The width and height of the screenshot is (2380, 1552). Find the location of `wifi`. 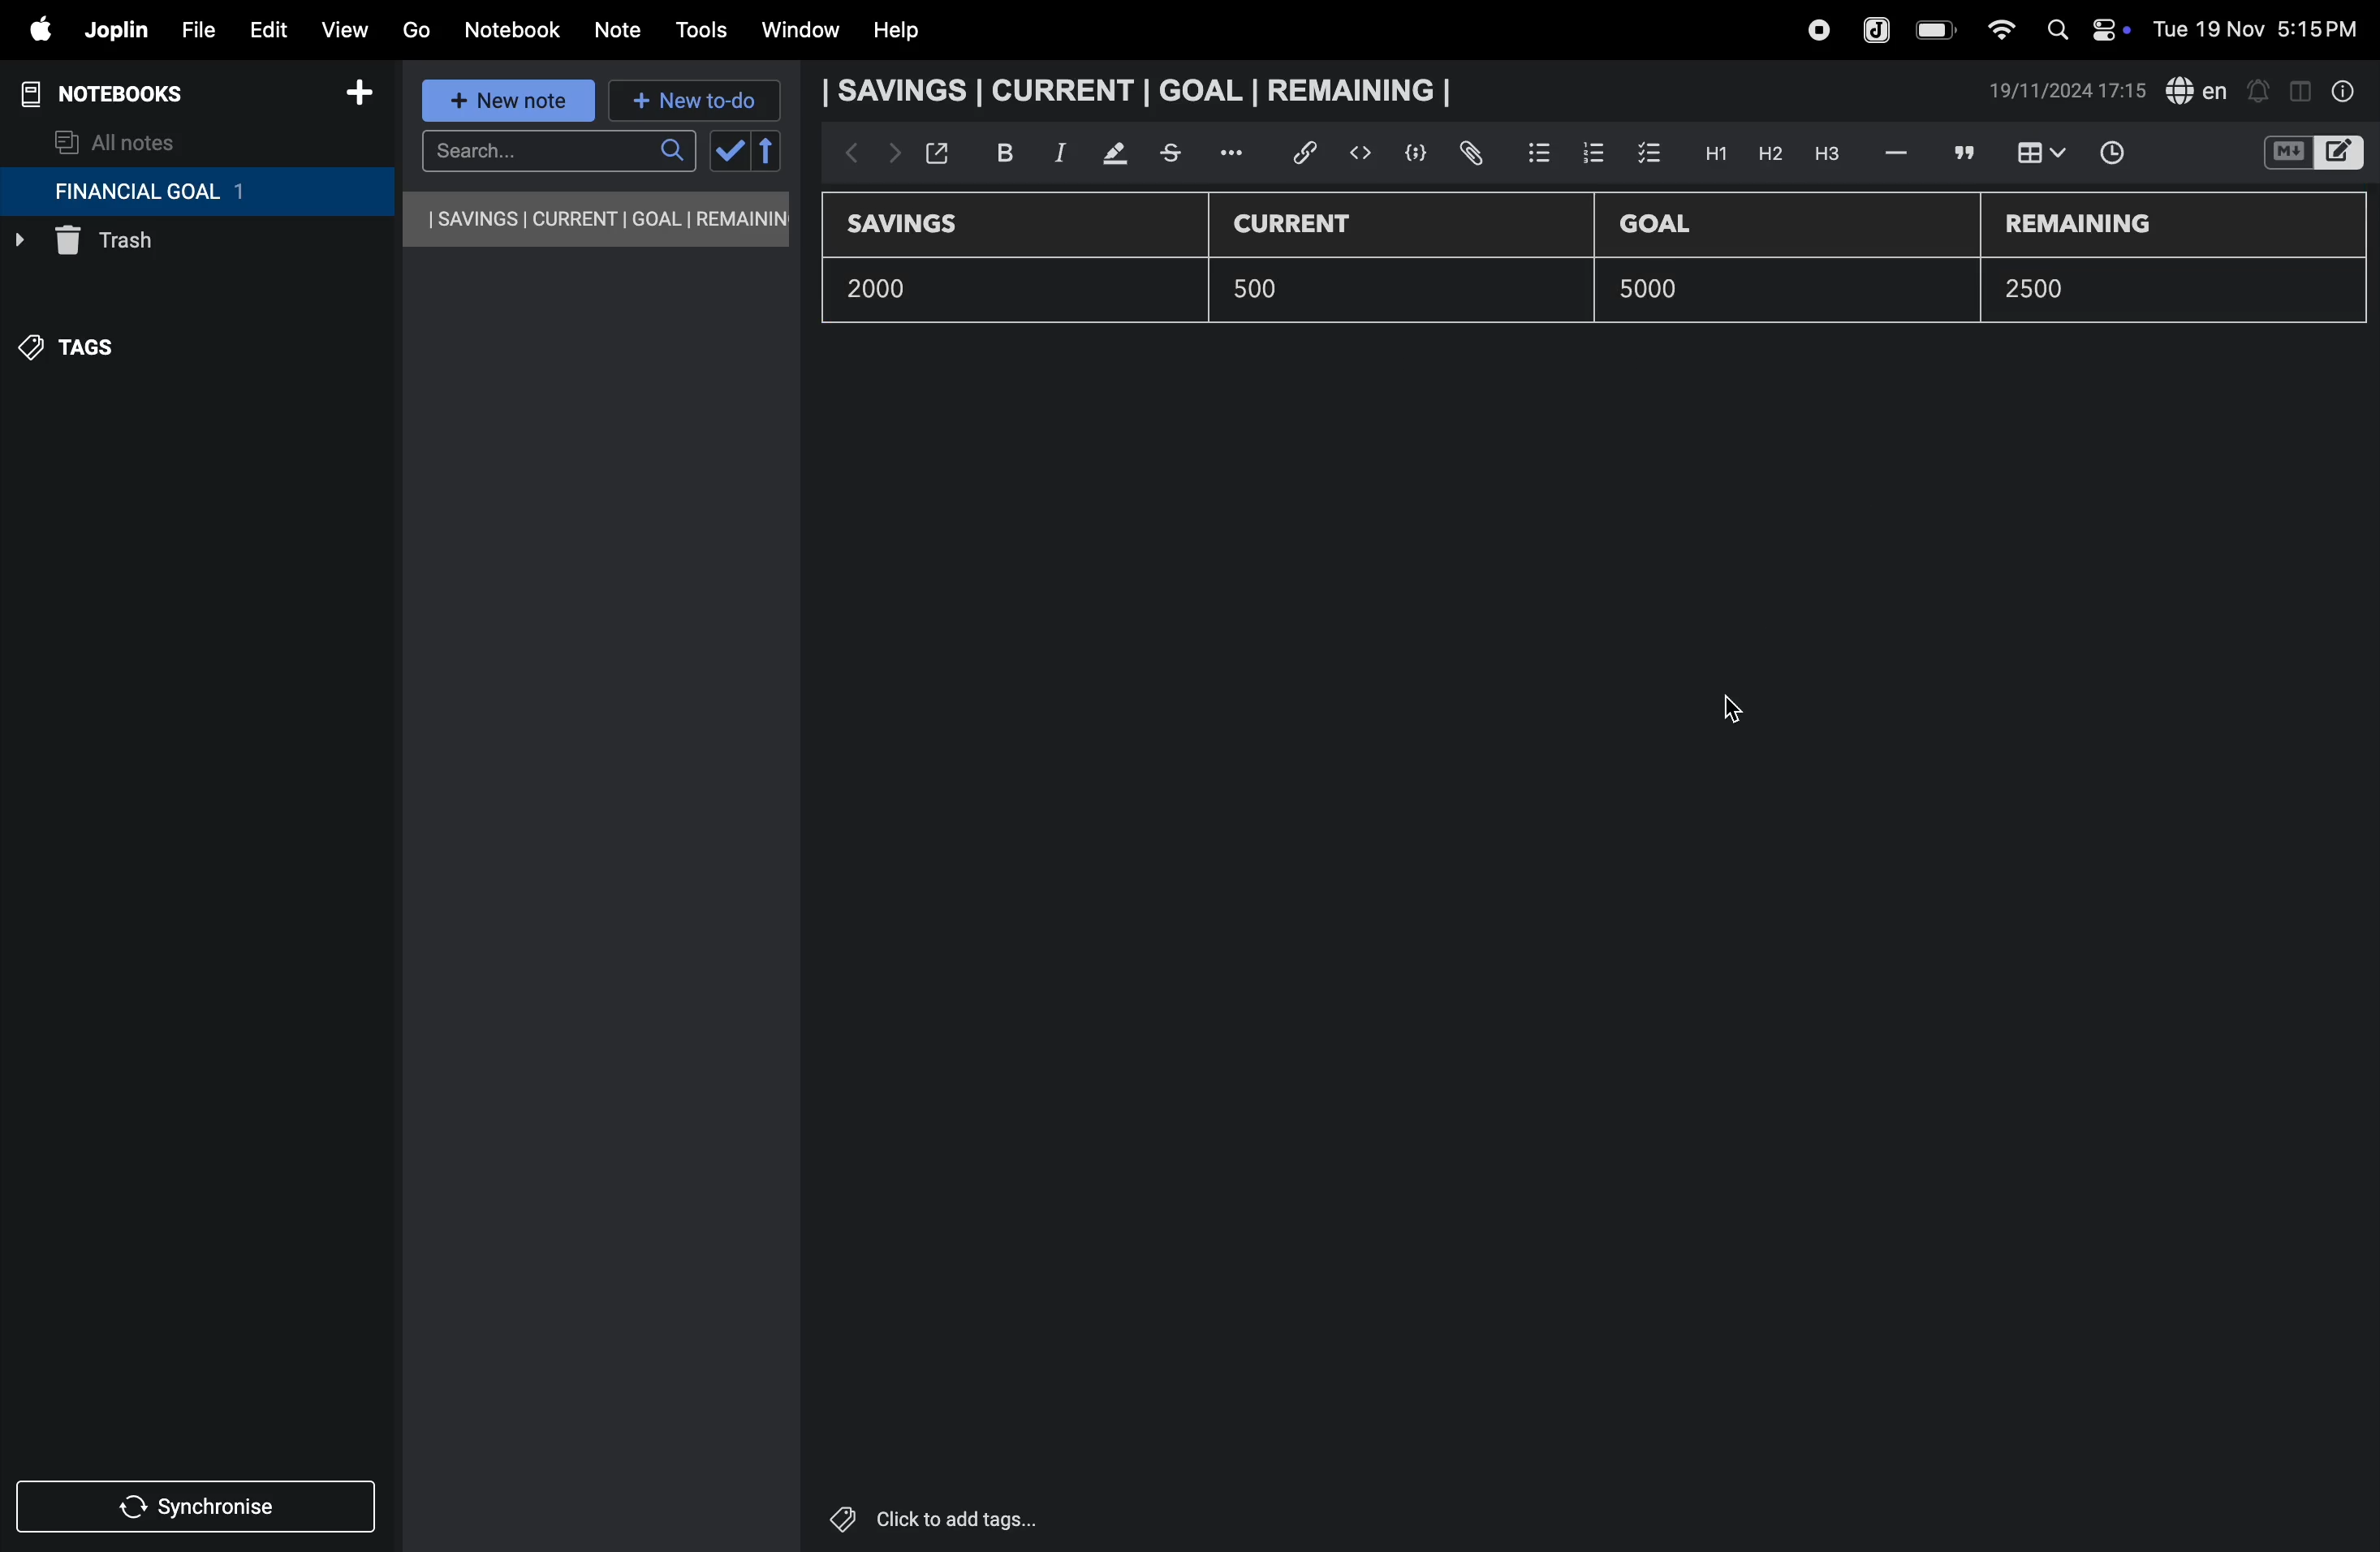

wifi is located at coordinates (1995, 29).